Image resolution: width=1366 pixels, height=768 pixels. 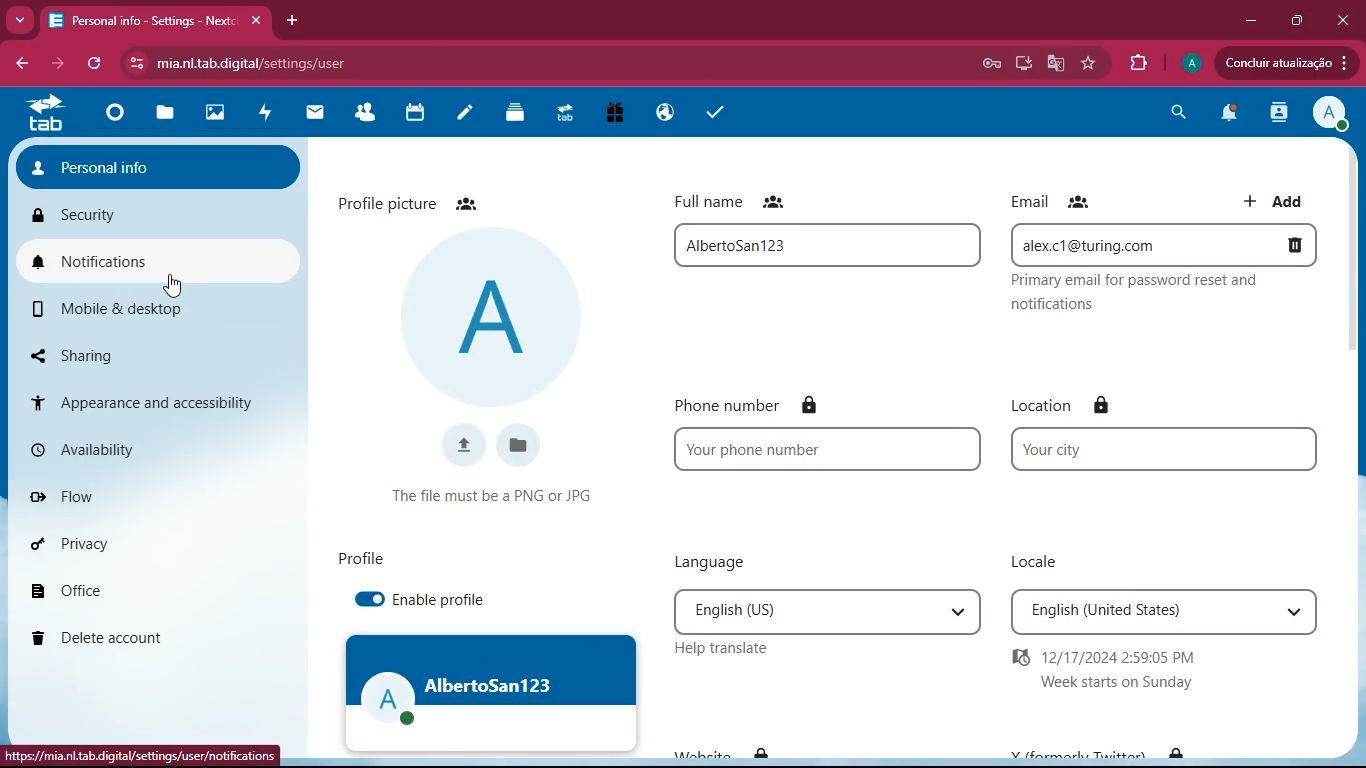 What do you see at coordinates (178, 288) in the screenshot?
I see `Cursor` at bounding box center [178, 288].